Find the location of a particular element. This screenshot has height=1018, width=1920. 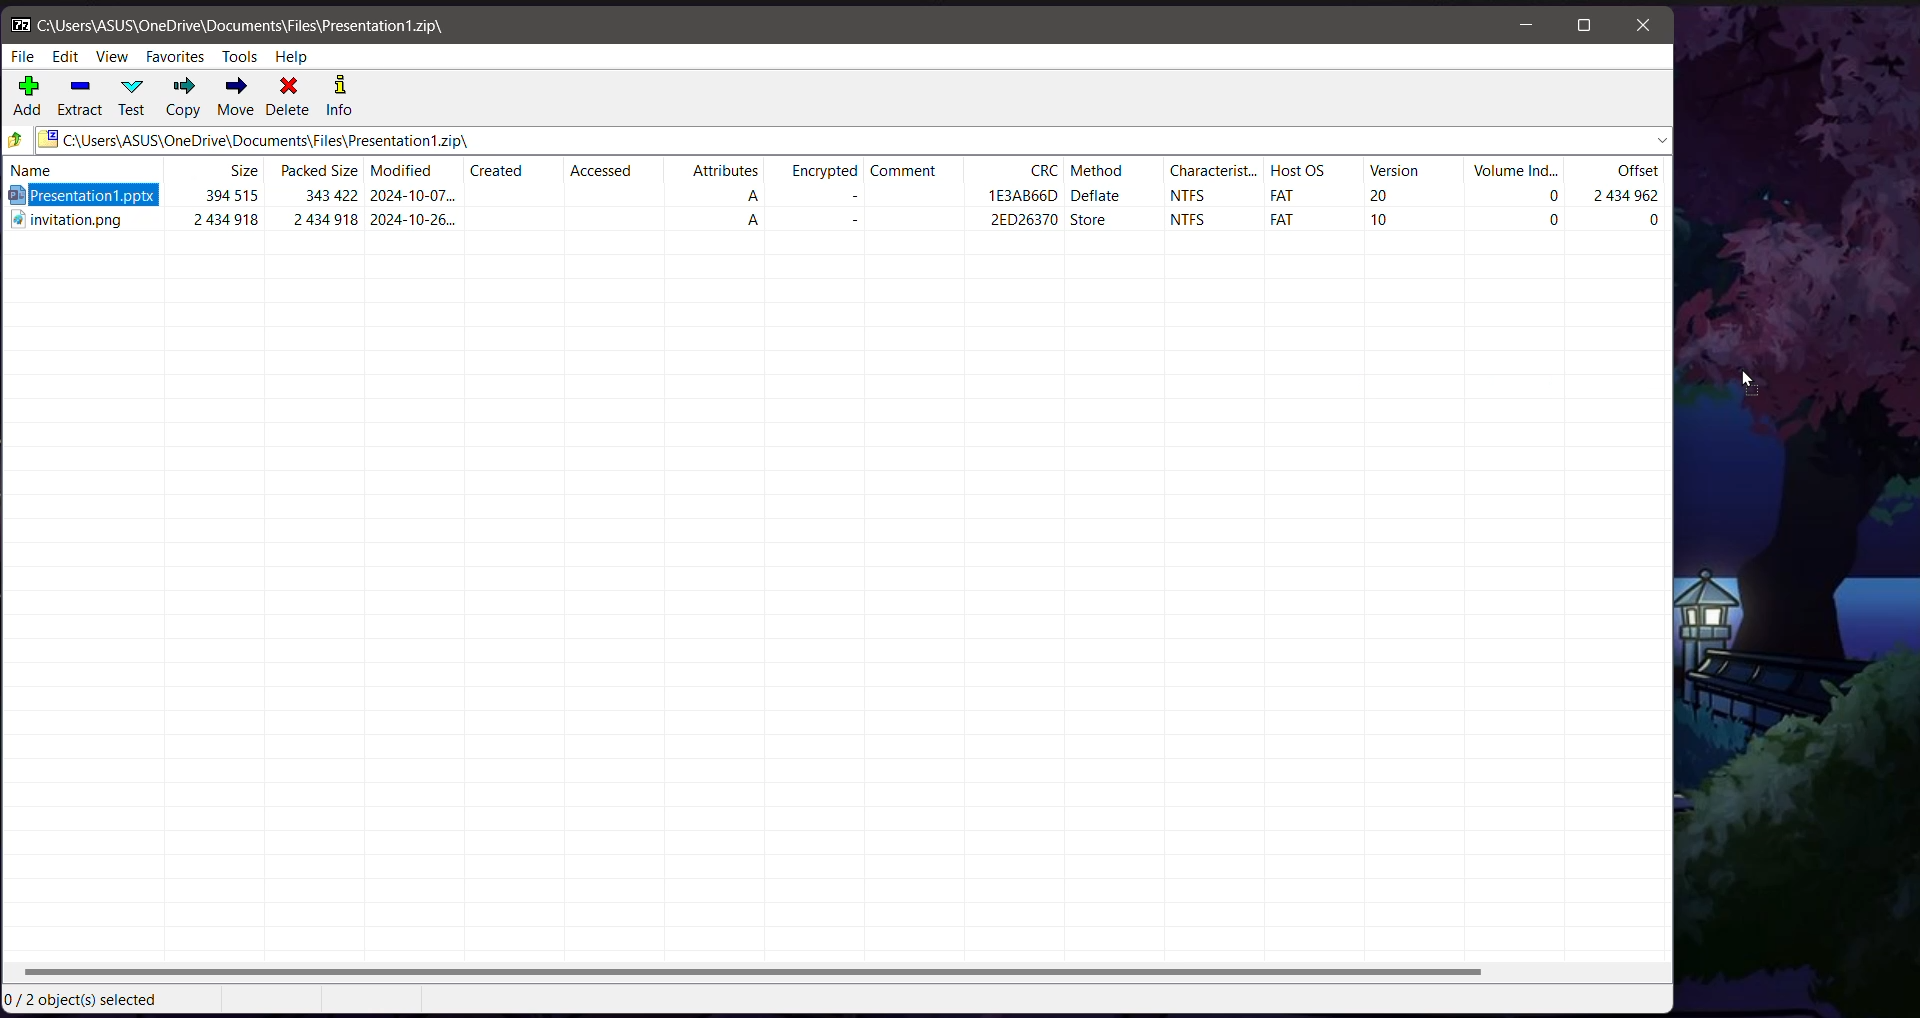

Test is located at coordinates (135, 98).